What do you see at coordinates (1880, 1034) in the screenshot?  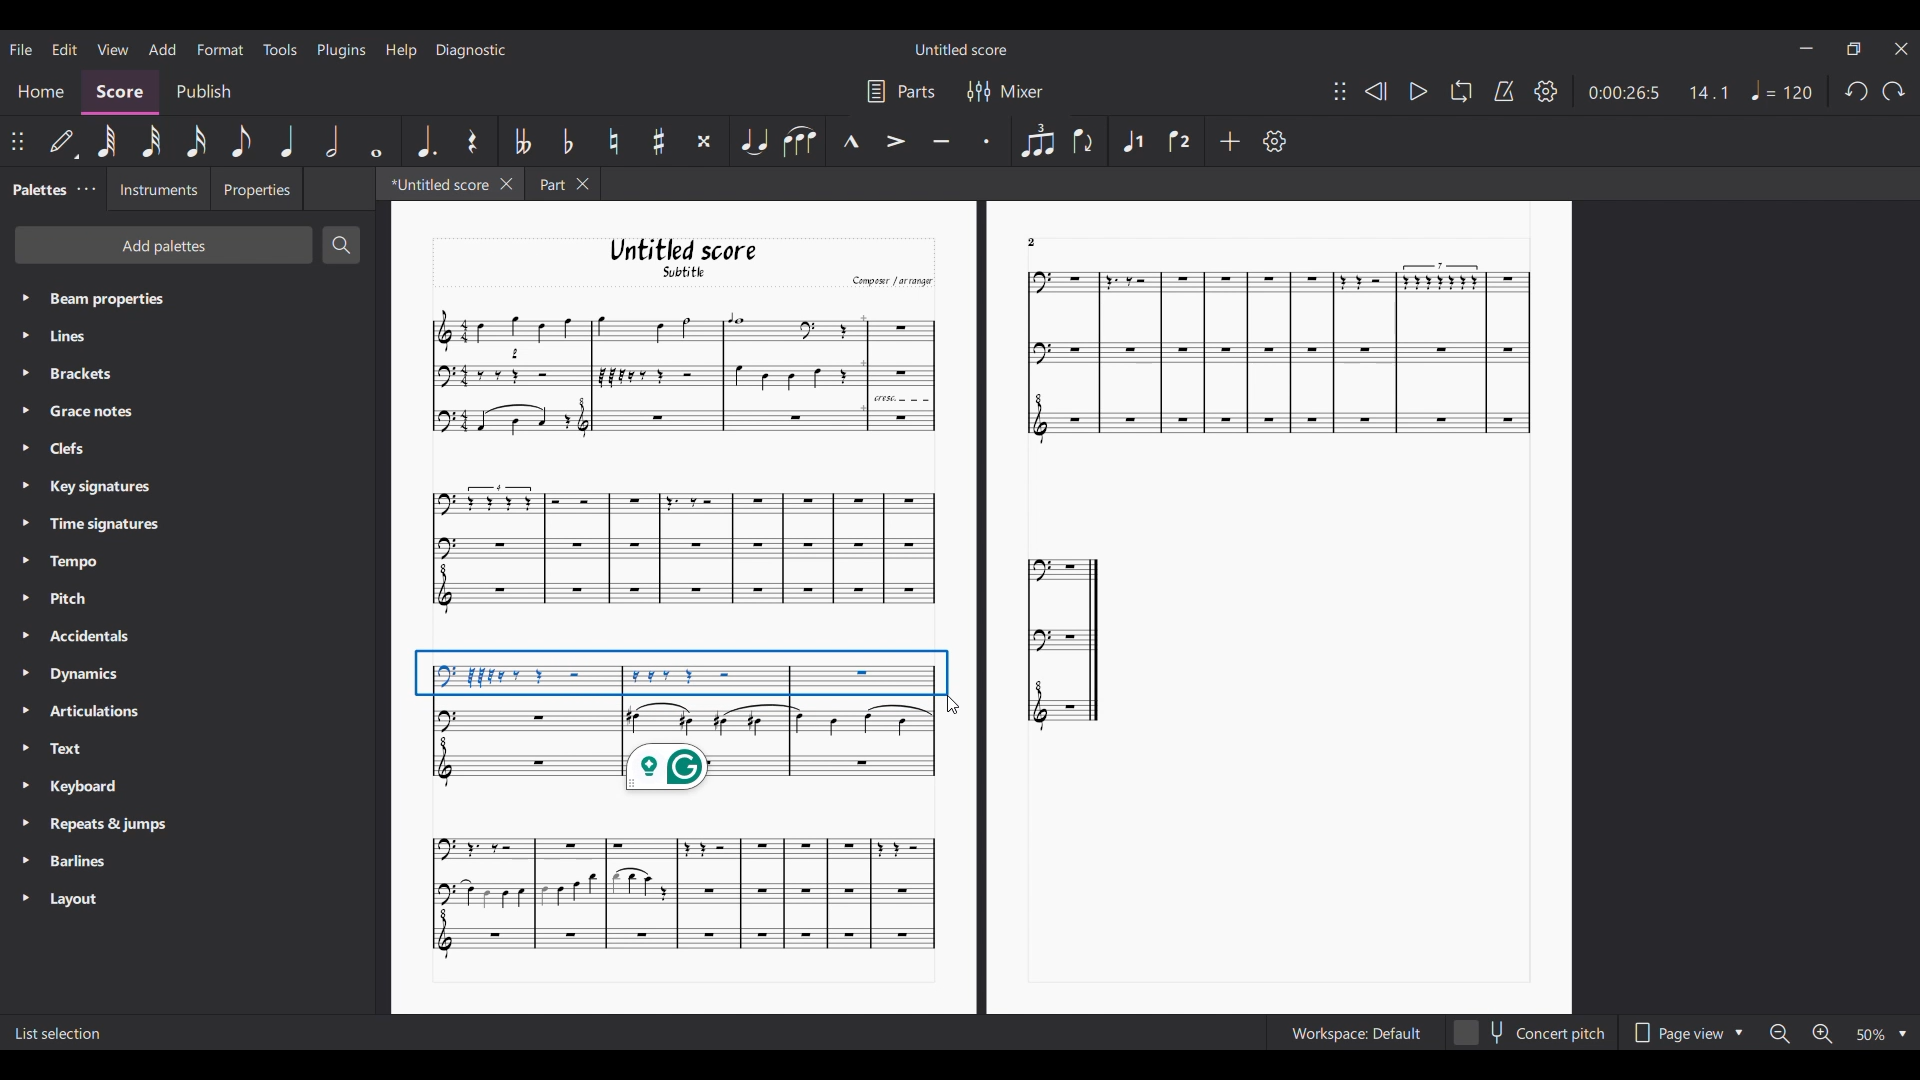 I see `50 %` at bounding box center [1880, 1034].